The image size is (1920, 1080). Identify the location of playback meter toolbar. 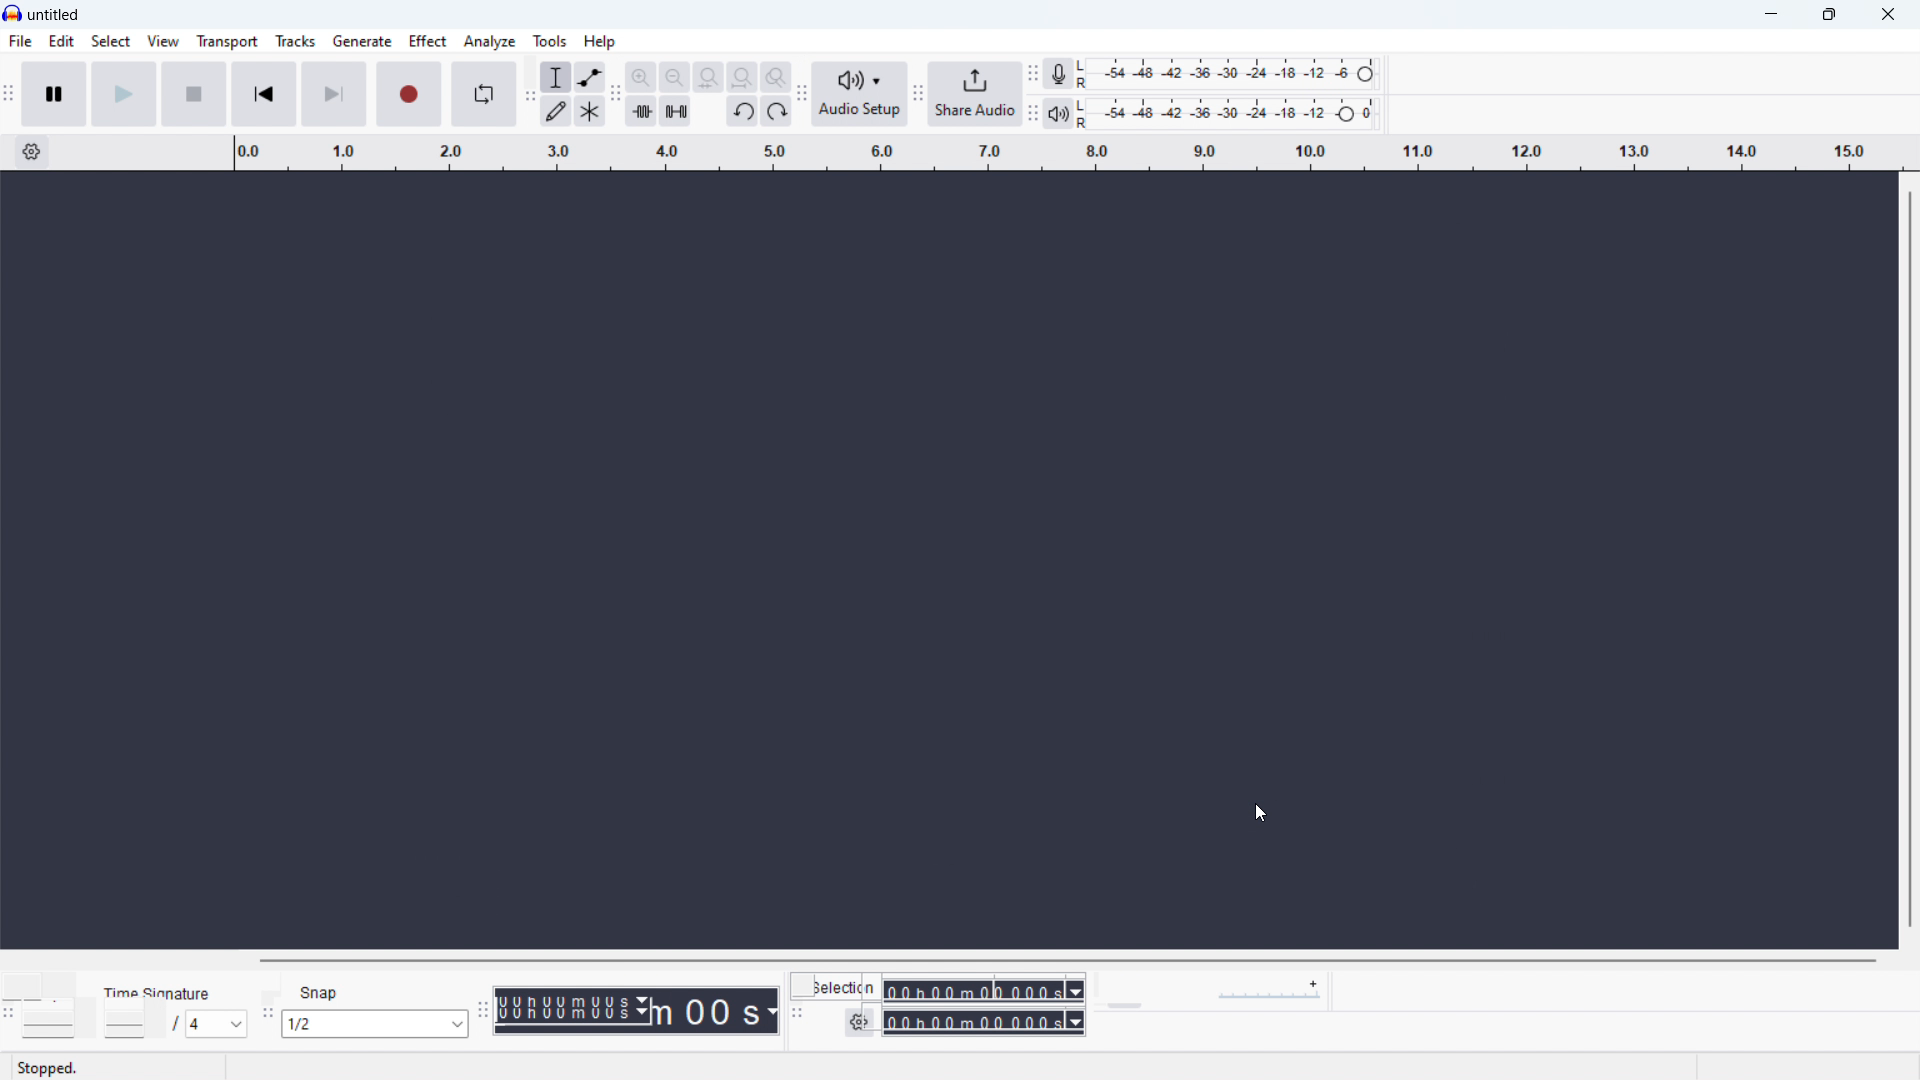
(1058, 113).